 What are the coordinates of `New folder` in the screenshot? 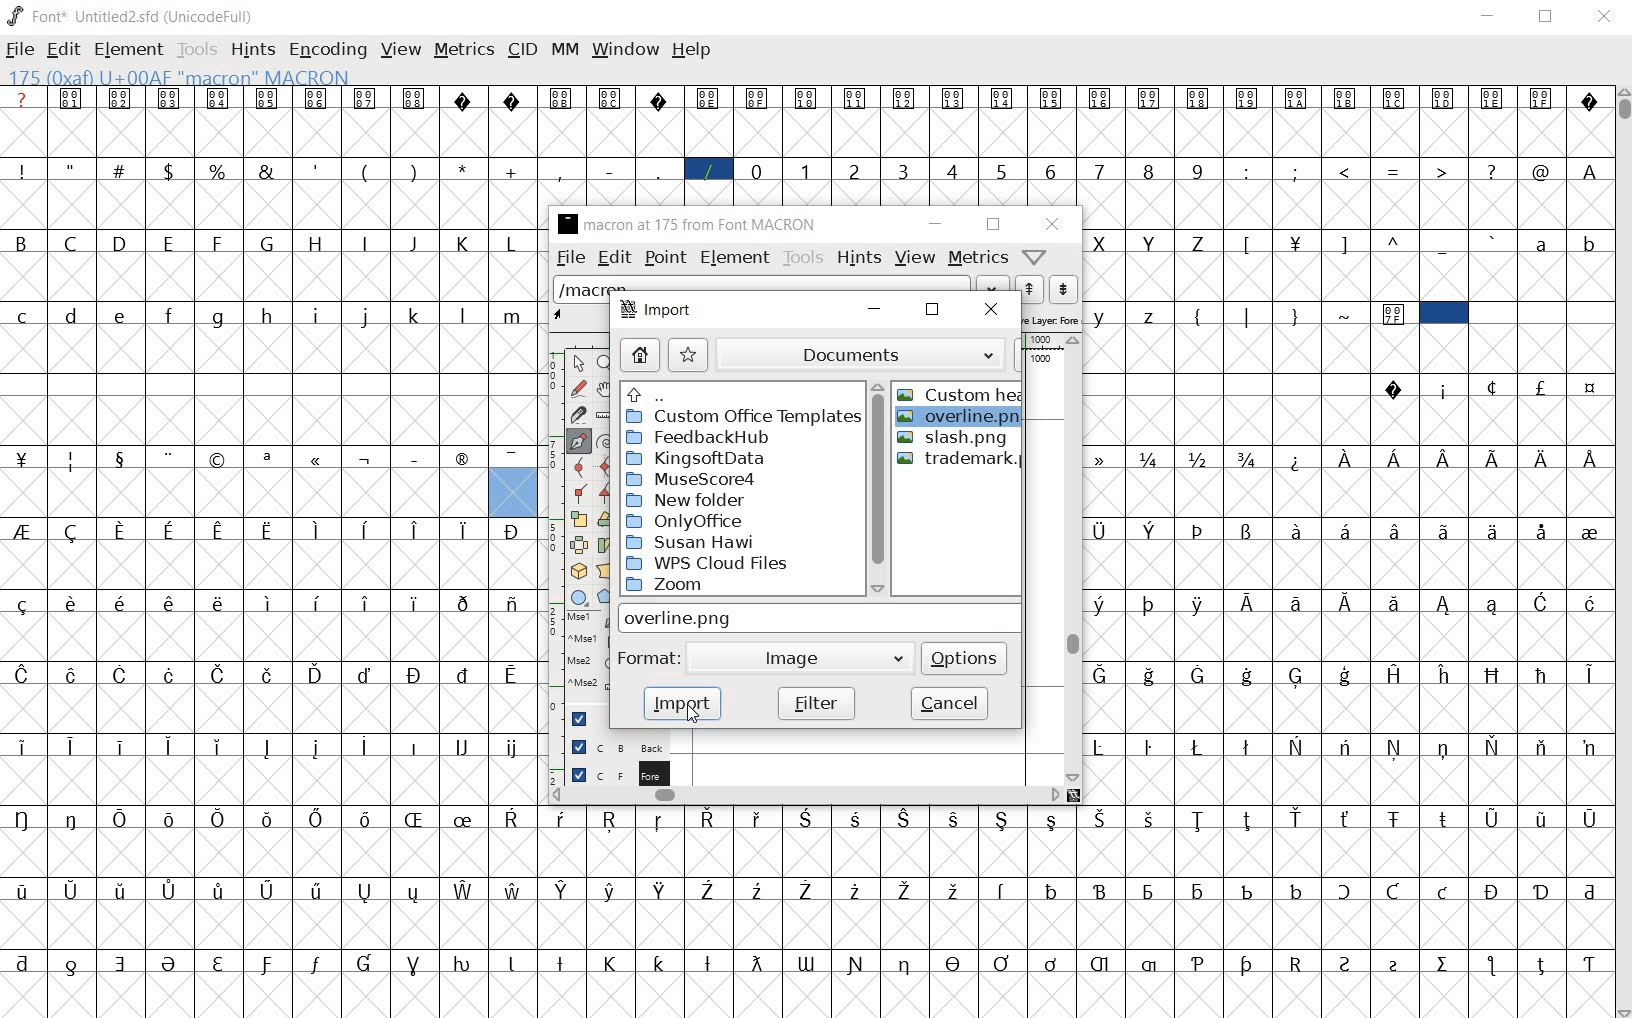 It's located at (740, 500).